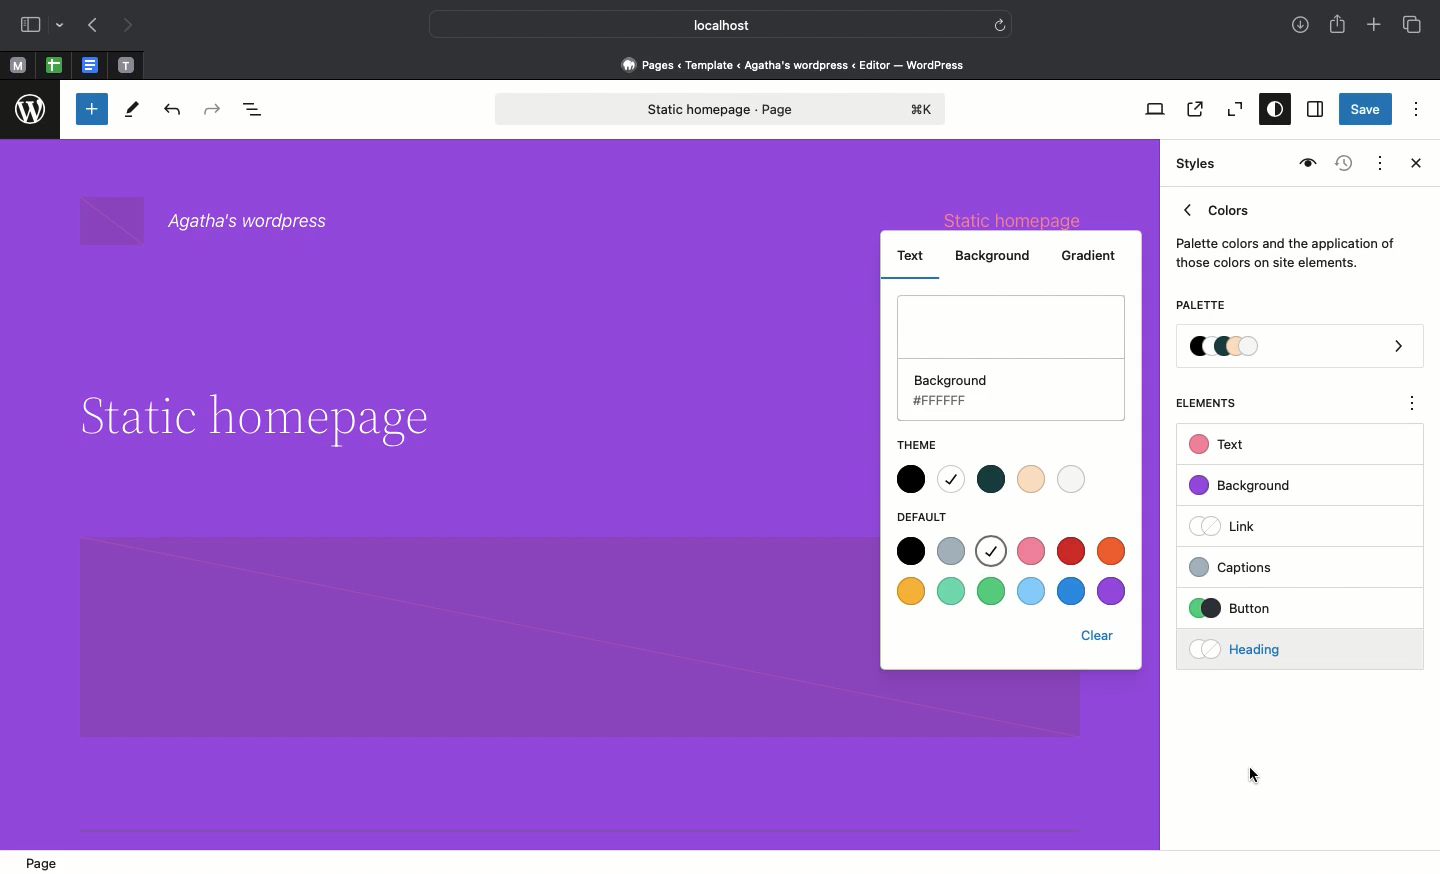  Describe the element at coordinates (92, 66) in the screenshot. I see `Pinned tab` at that location.